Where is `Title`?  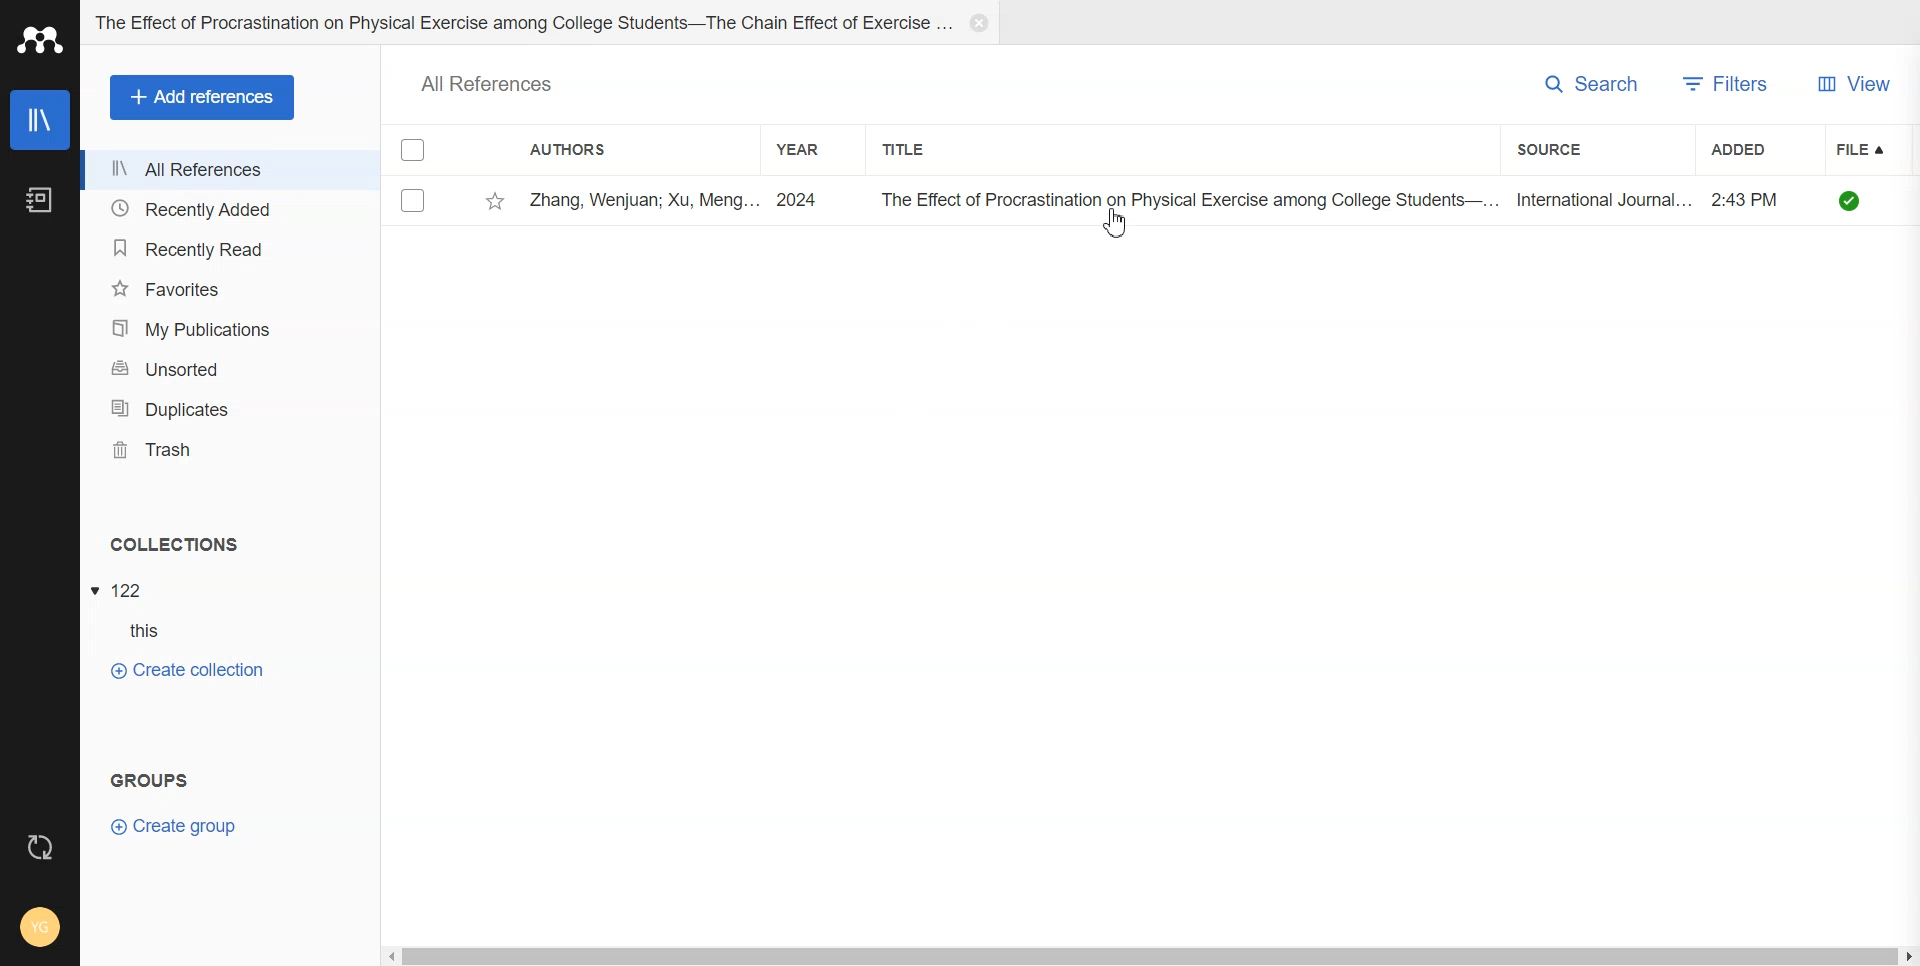
Title is located at coordinates (967, 149).